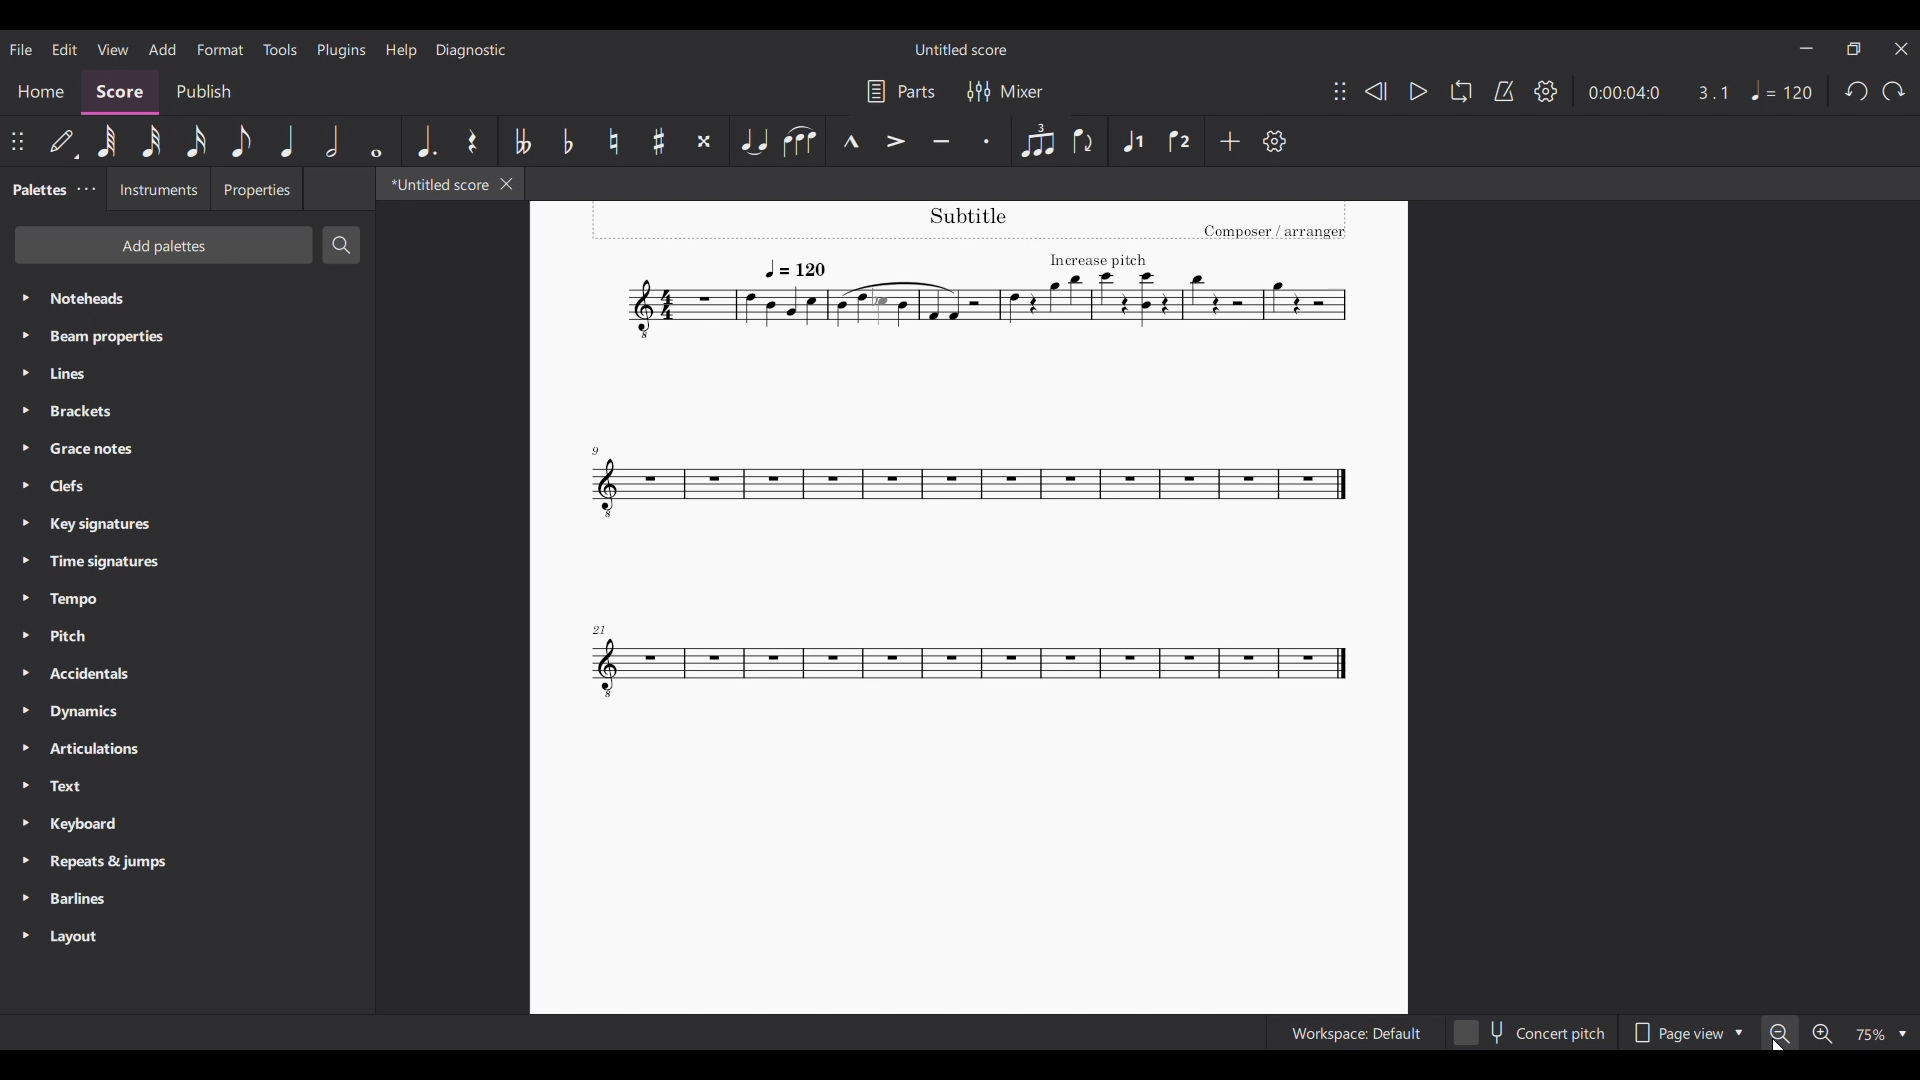 The width and height of the screenshot is (1920, 1080). I want to click on Beam properties, so click(186, 336).